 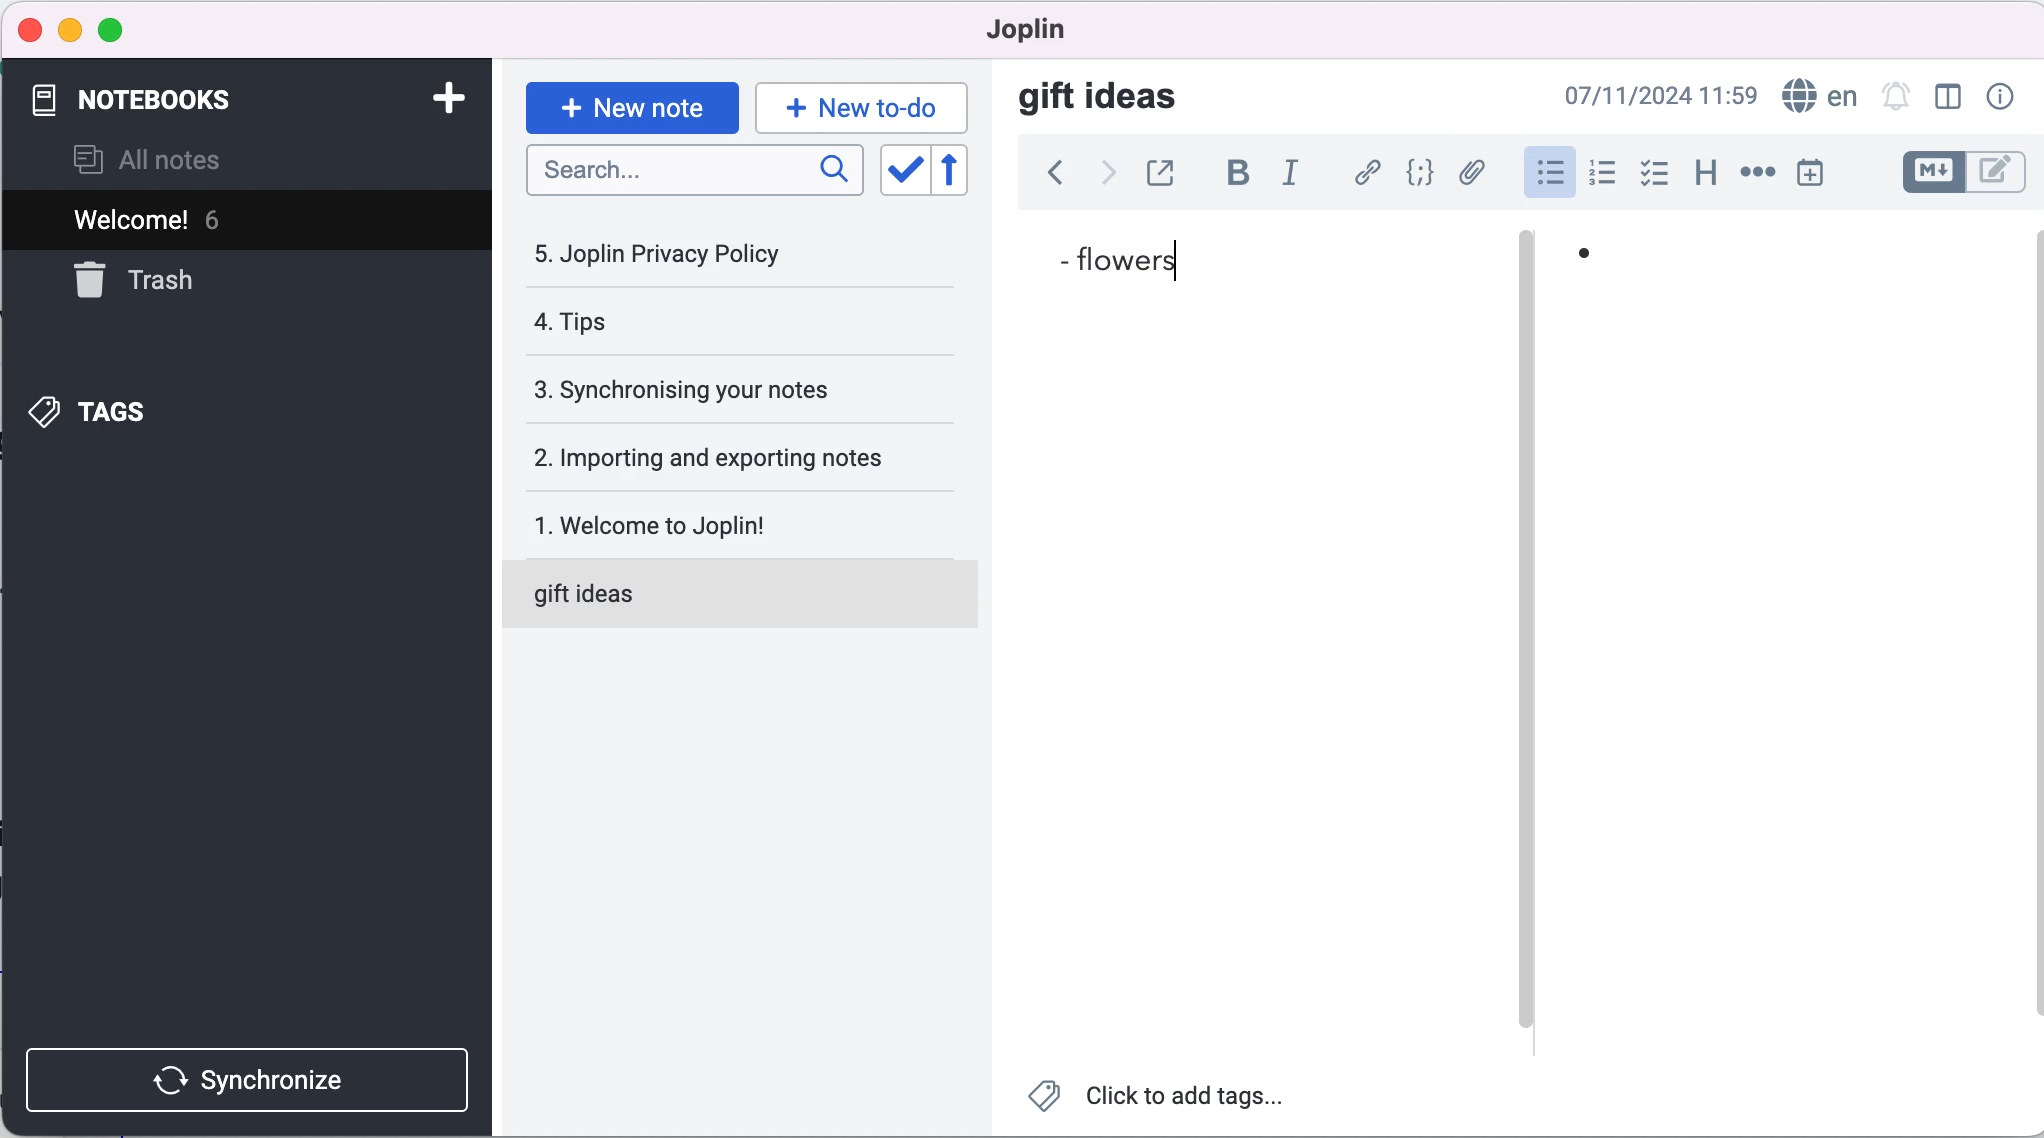 What do you see at coordinates (1948, 98) in the screenshot?
I see `toggle editor layout` at bounding box center [1948, 98].